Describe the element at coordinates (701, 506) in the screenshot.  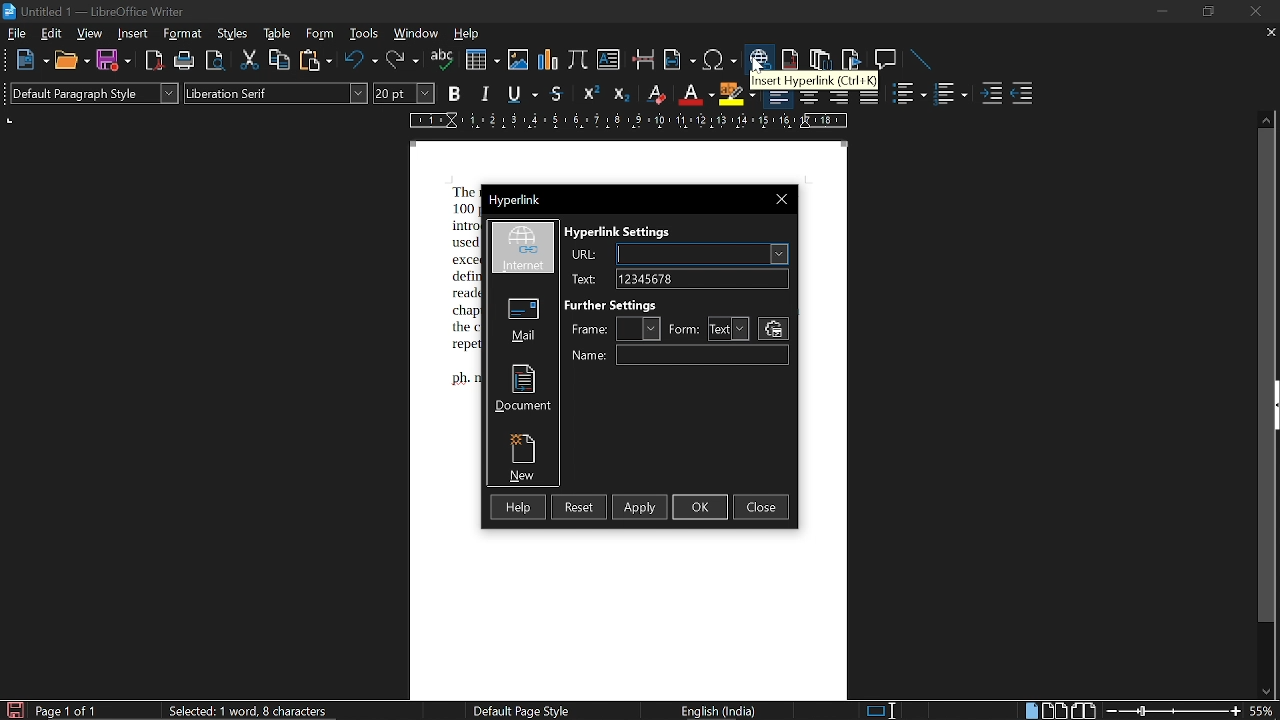
I see `ok` at that location.